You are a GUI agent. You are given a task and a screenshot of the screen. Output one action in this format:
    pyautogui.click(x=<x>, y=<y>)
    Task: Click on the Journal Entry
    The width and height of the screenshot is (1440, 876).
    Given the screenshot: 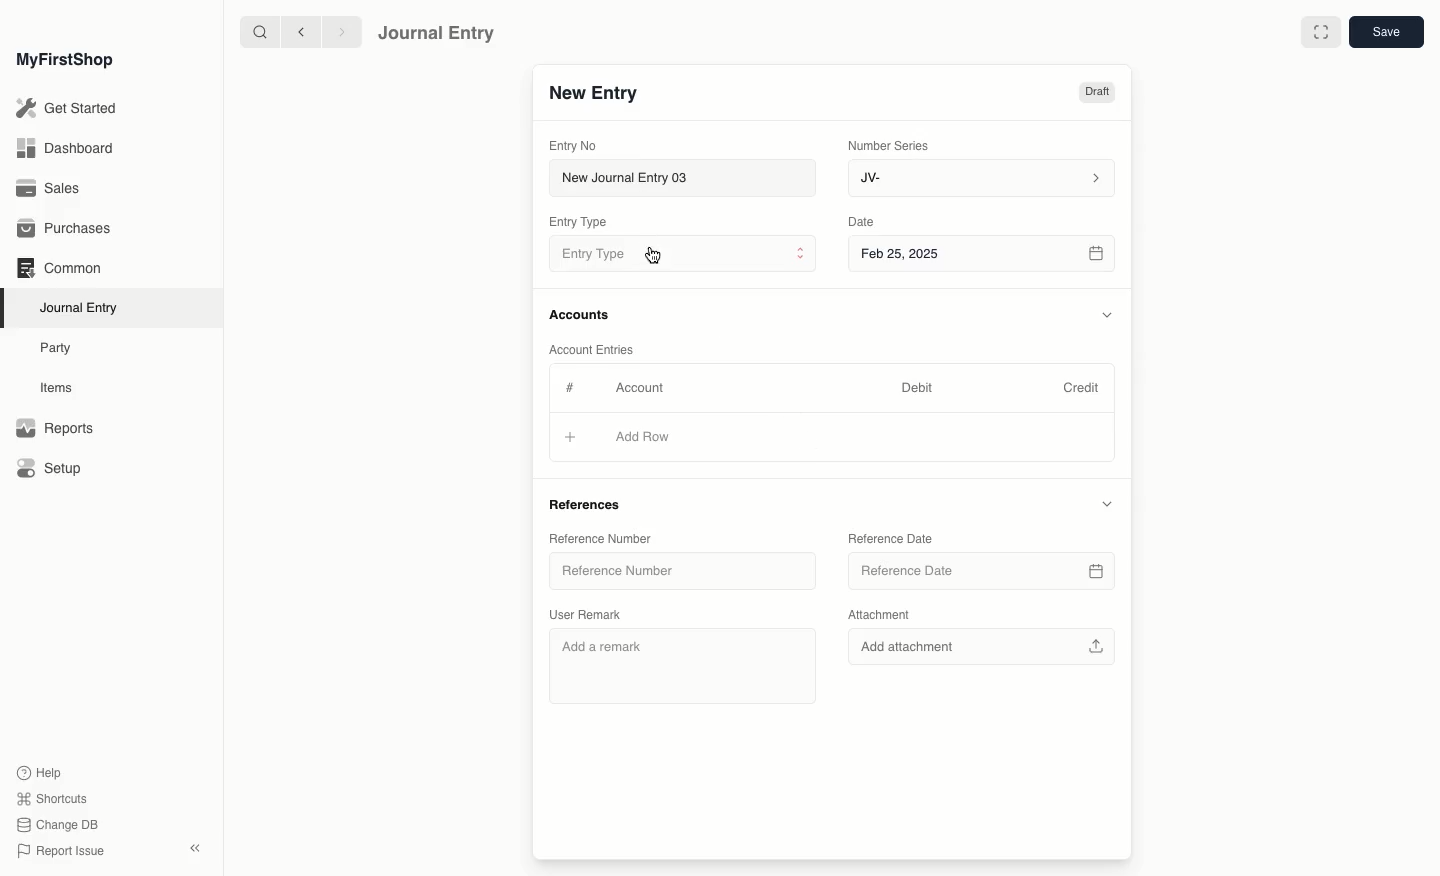 What is the action you would take?
    pyautogui.click(x=84, y=307)
    